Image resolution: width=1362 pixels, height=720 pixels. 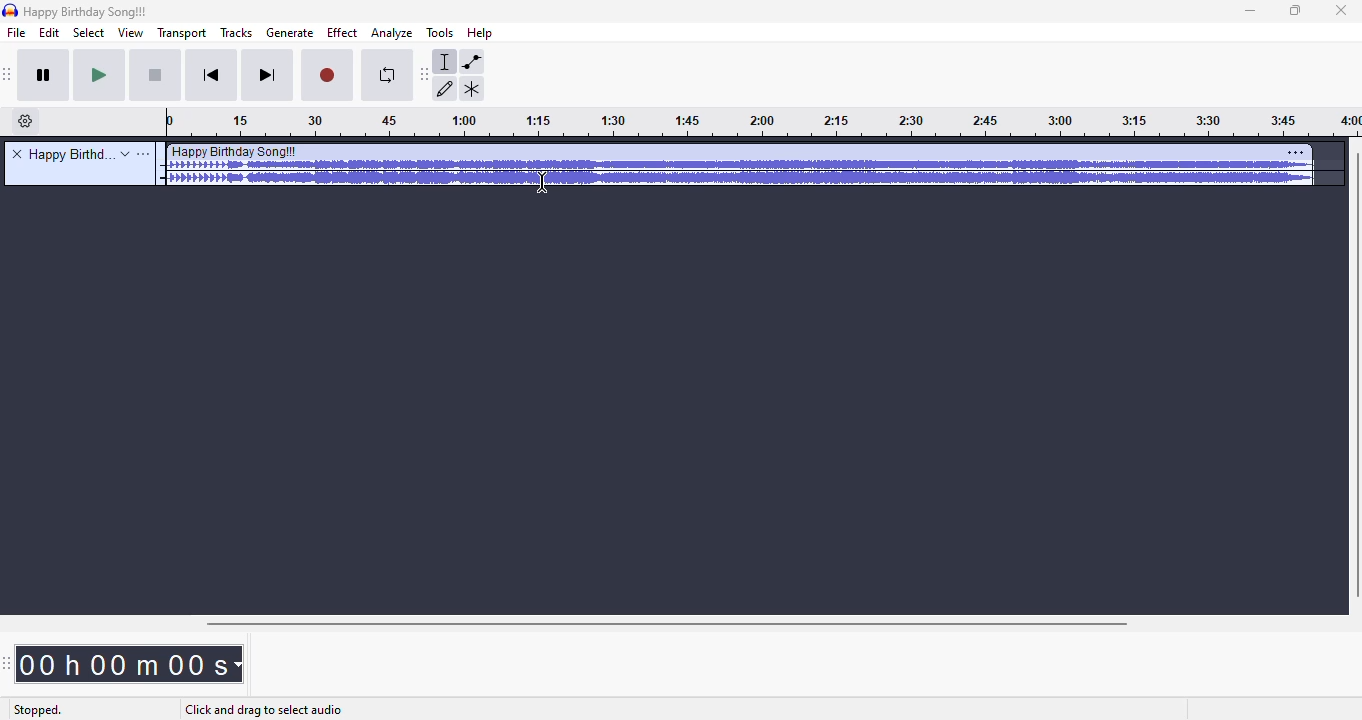 I want to click on help, so click(x=481, y=32).